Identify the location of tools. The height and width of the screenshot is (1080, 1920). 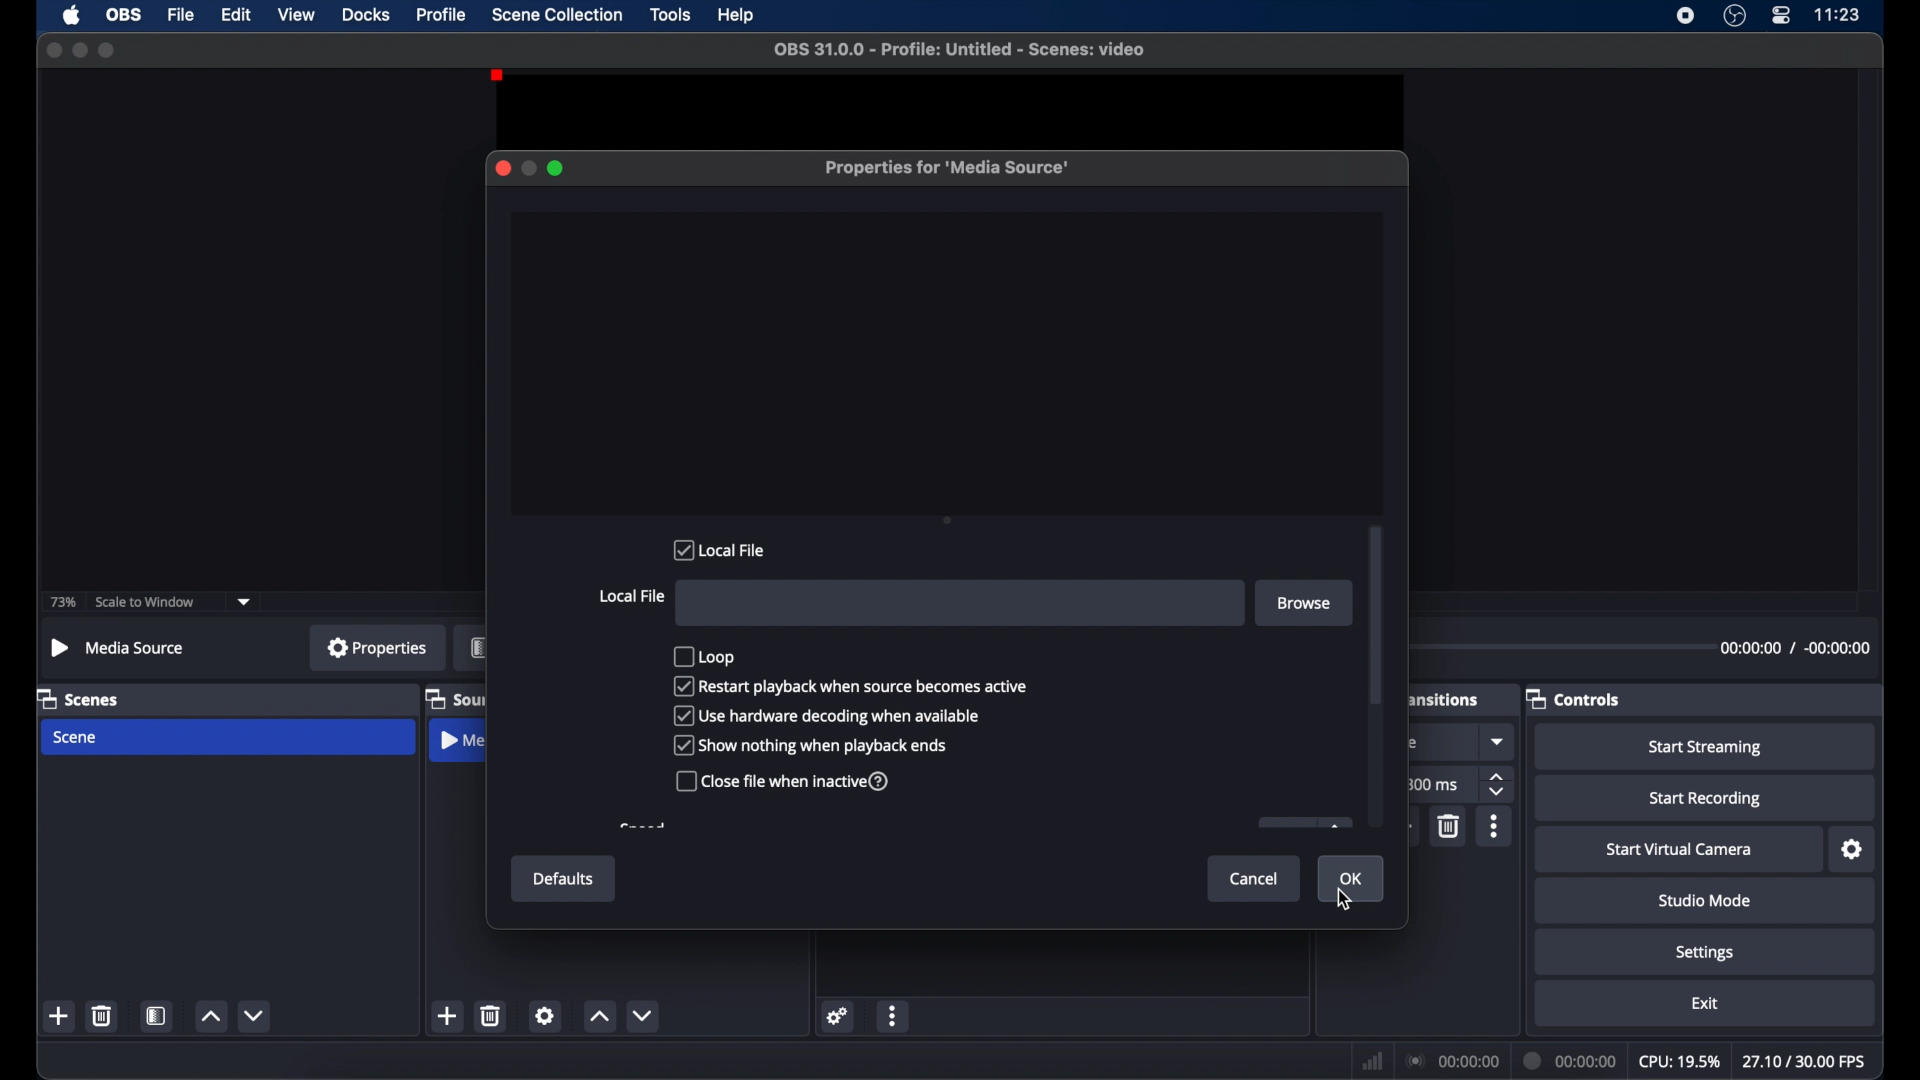
(670, 14).